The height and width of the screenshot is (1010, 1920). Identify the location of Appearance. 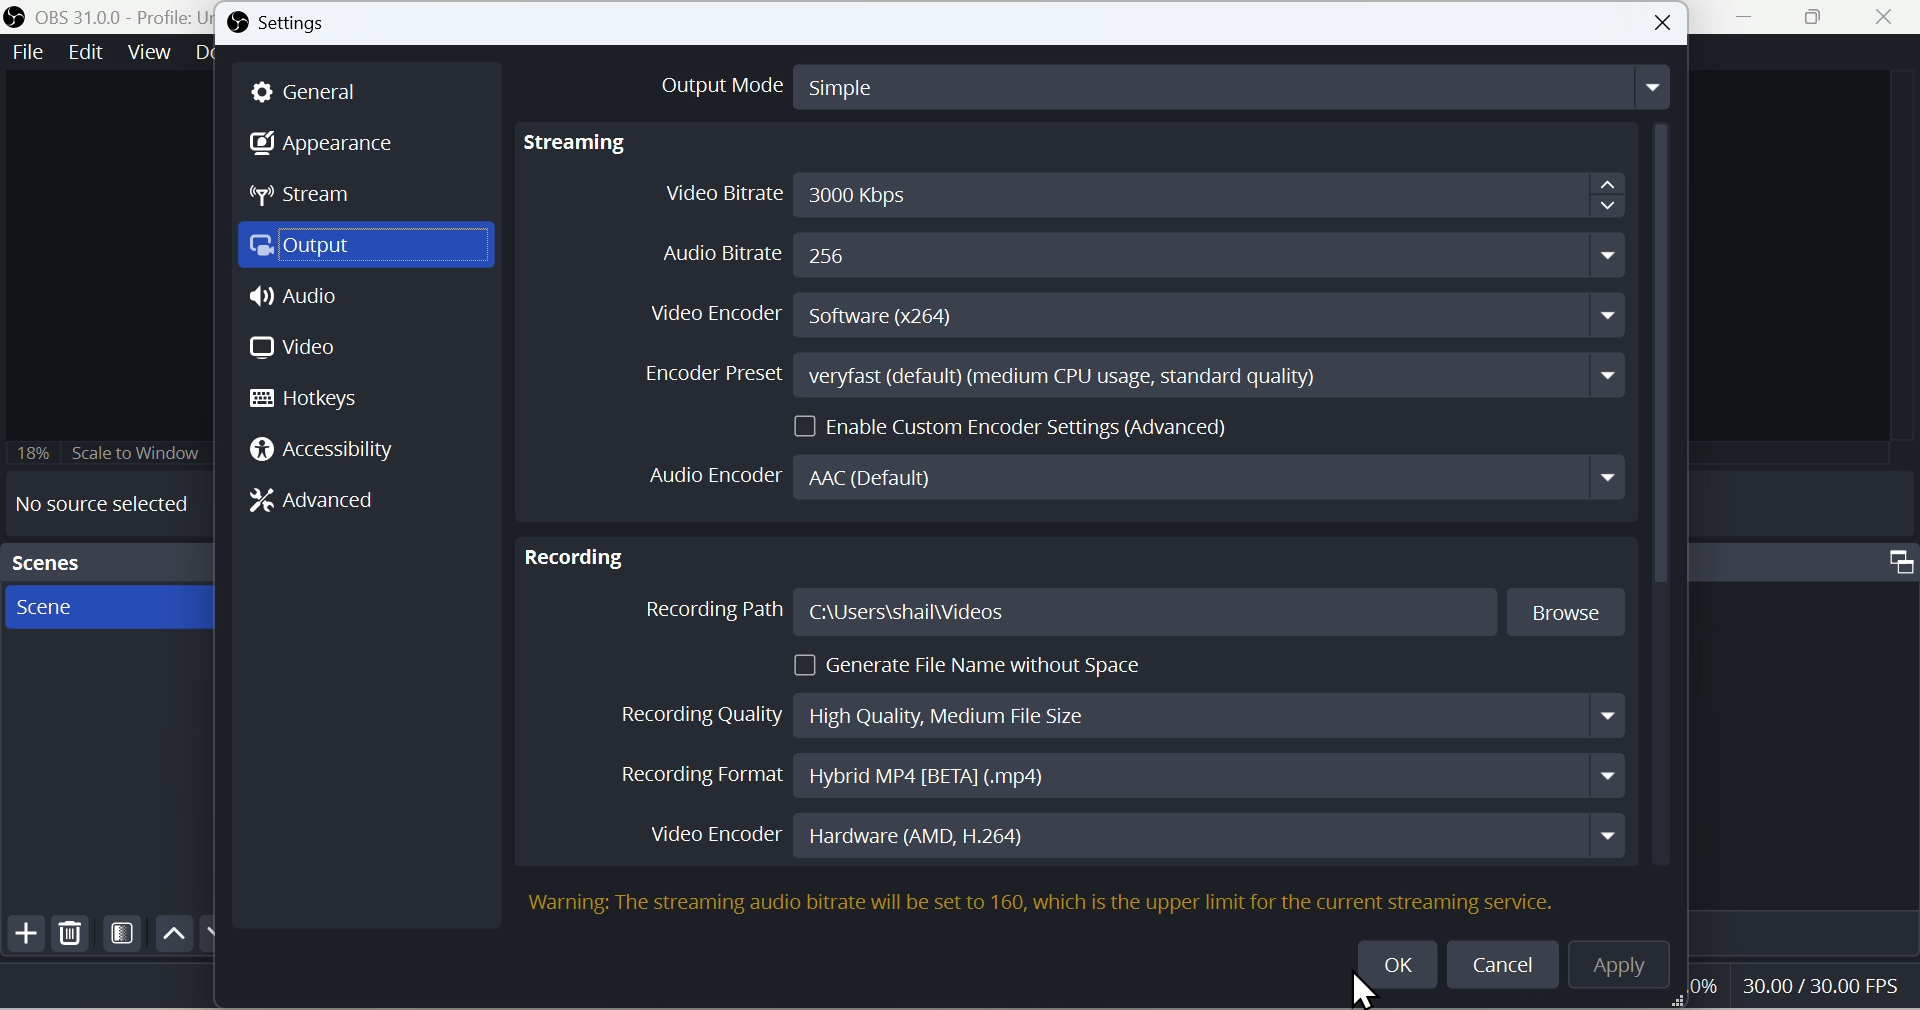
(337, 146).